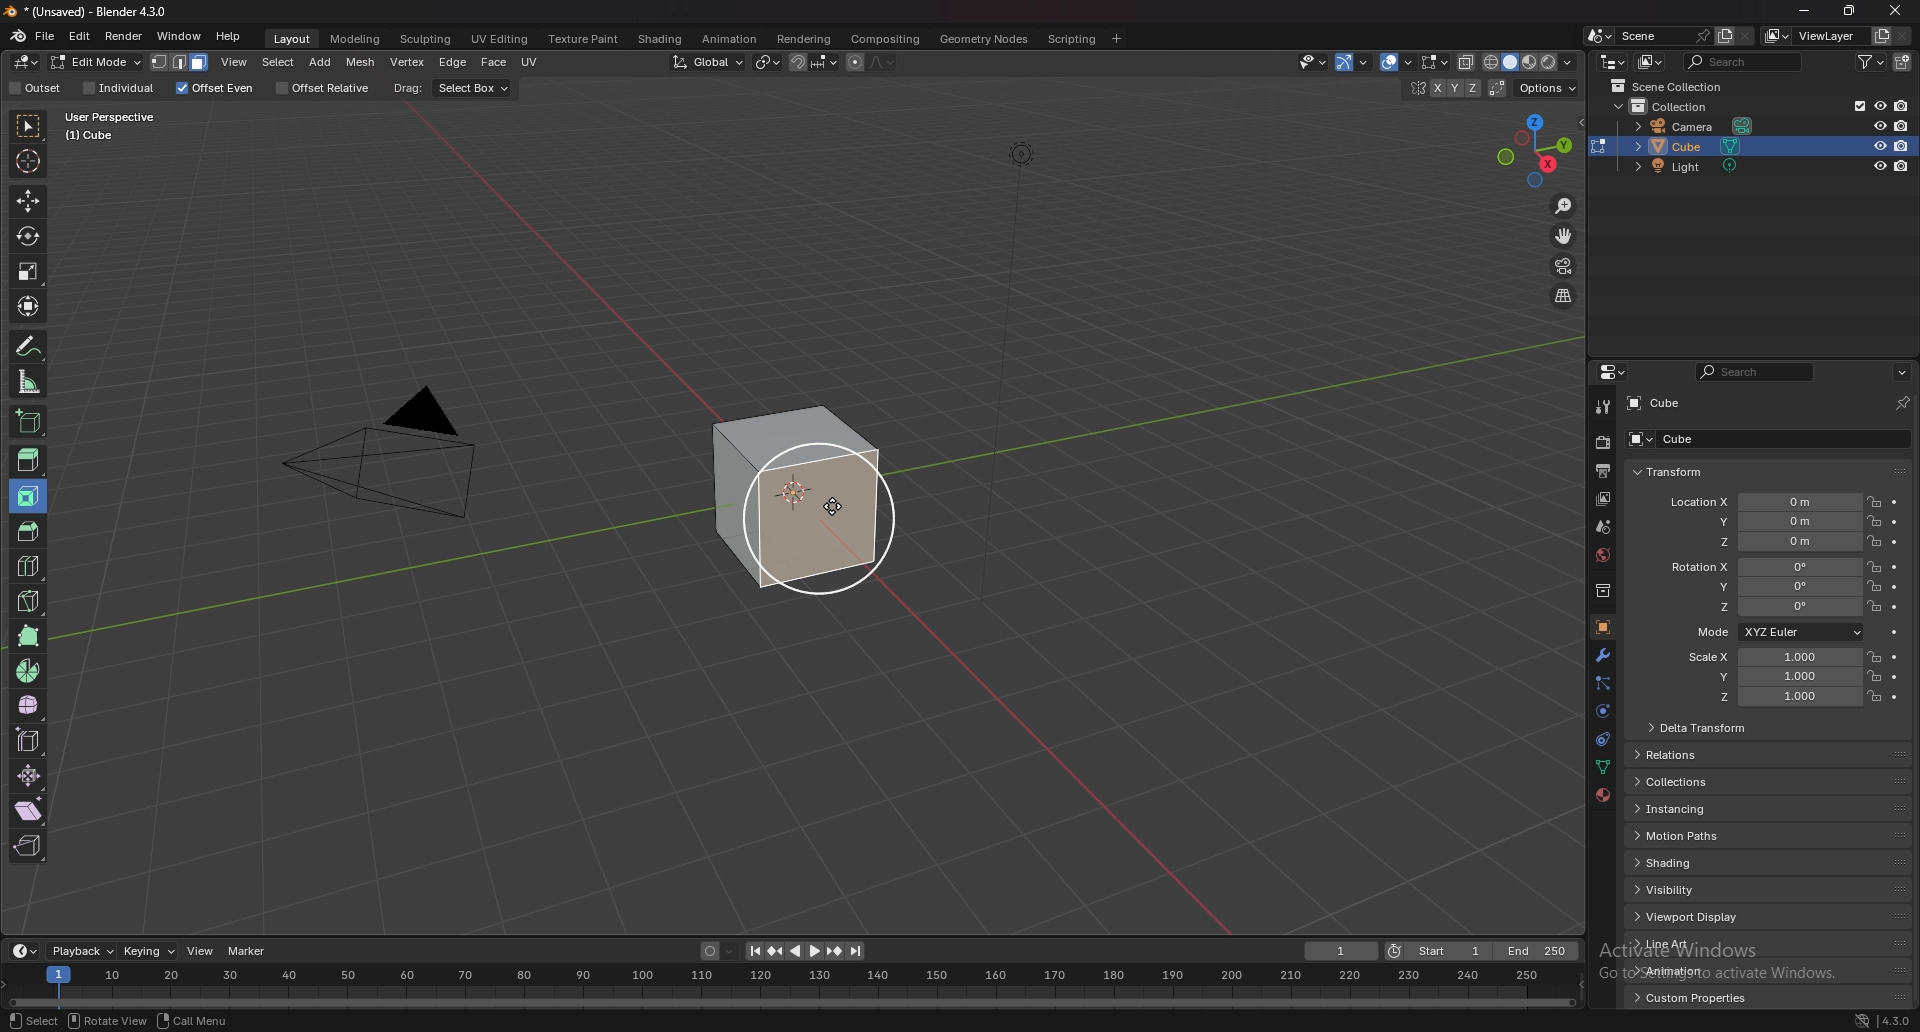  What do you see at coordinates (1903, 403) in the screenshot?
I see `pin` at bounding box center [1903, 403].